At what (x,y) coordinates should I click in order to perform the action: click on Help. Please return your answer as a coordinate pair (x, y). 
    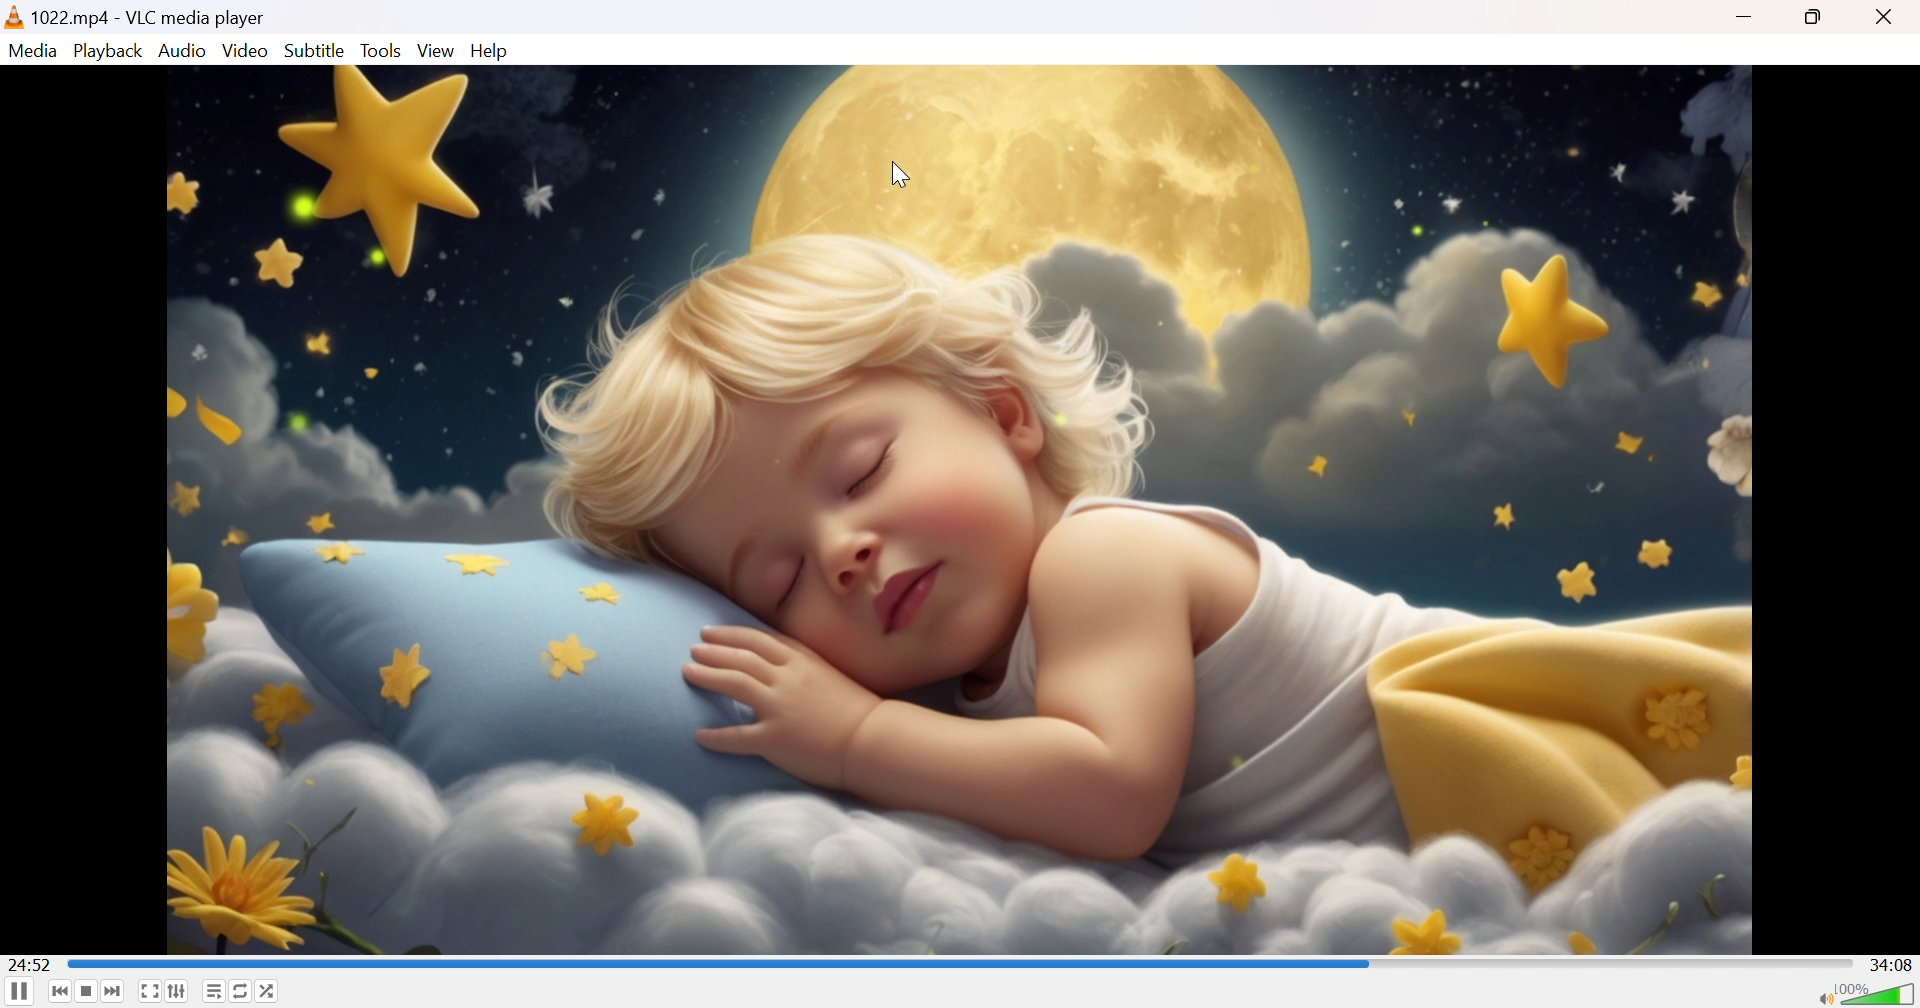
    Looking at the image, I should click on (493, 50).